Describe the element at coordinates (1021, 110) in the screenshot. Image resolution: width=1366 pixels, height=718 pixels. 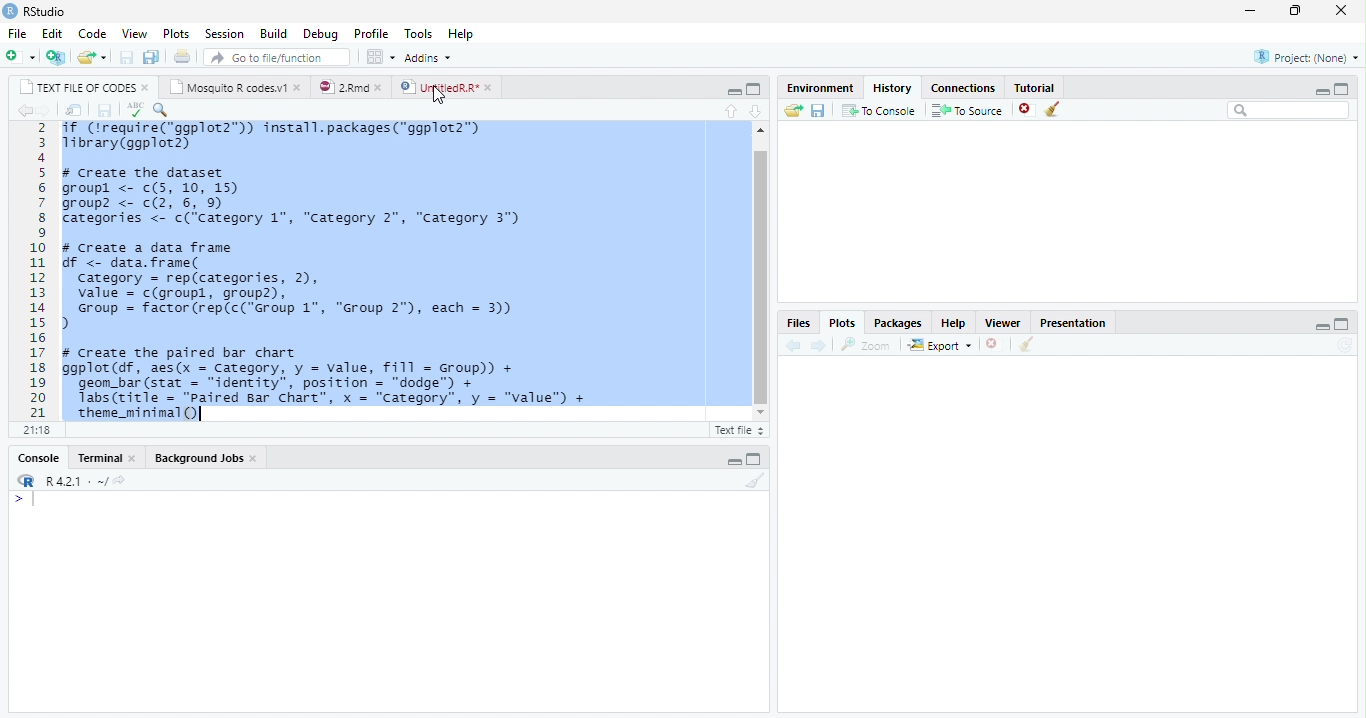
I see `remove selected history` at that location.